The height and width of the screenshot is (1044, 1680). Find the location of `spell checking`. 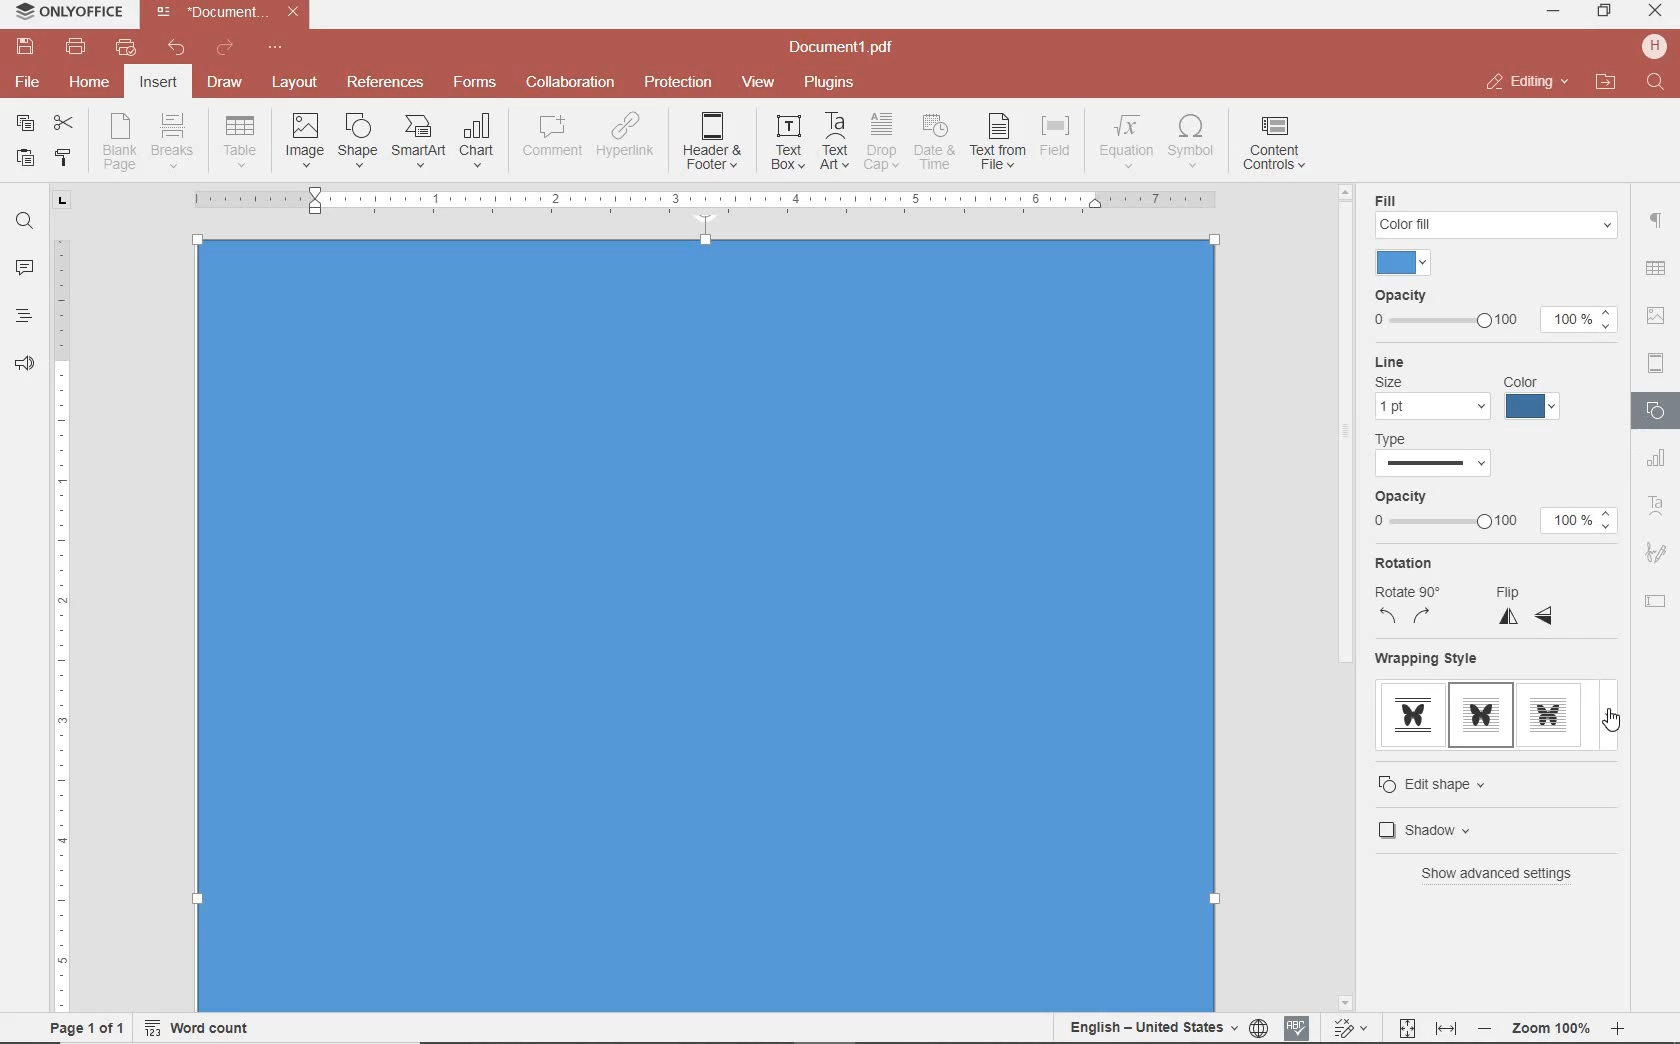

spell checking is located at coordinates (1297, 1028).